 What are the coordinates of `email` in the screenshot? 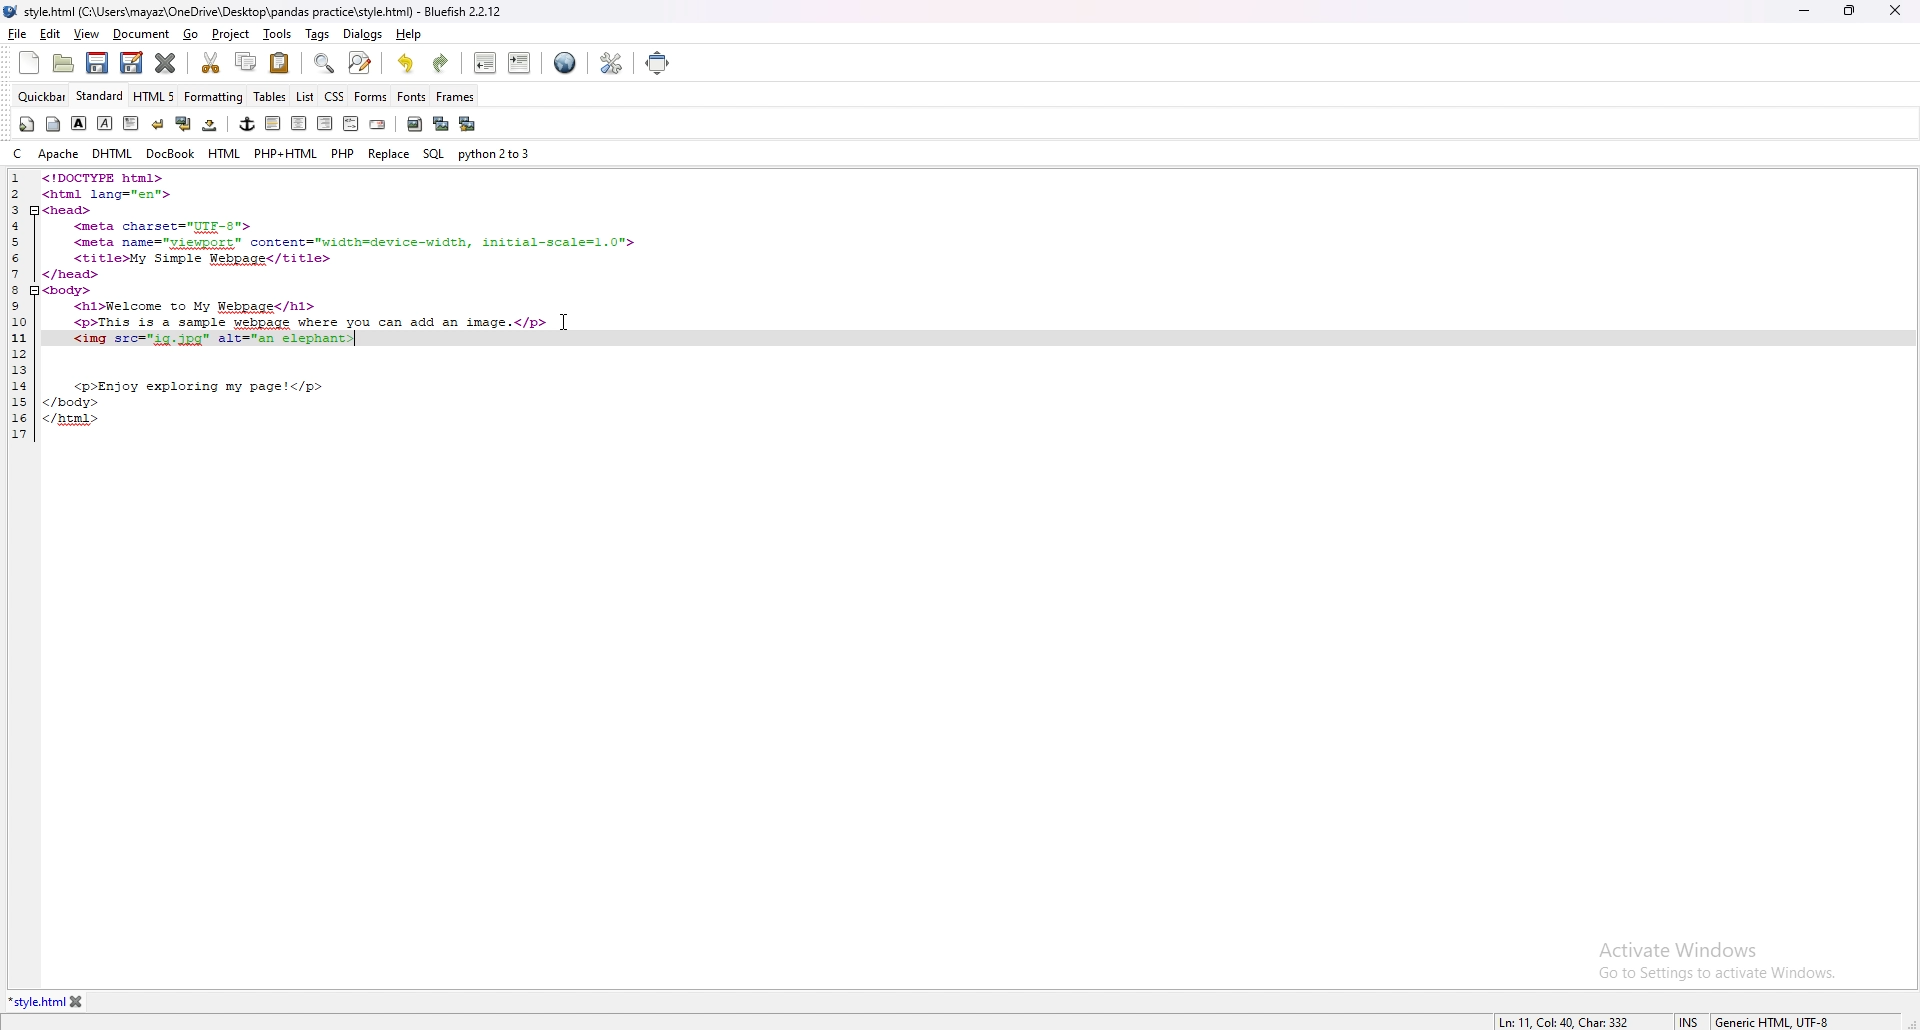 It's located at (380, 125).